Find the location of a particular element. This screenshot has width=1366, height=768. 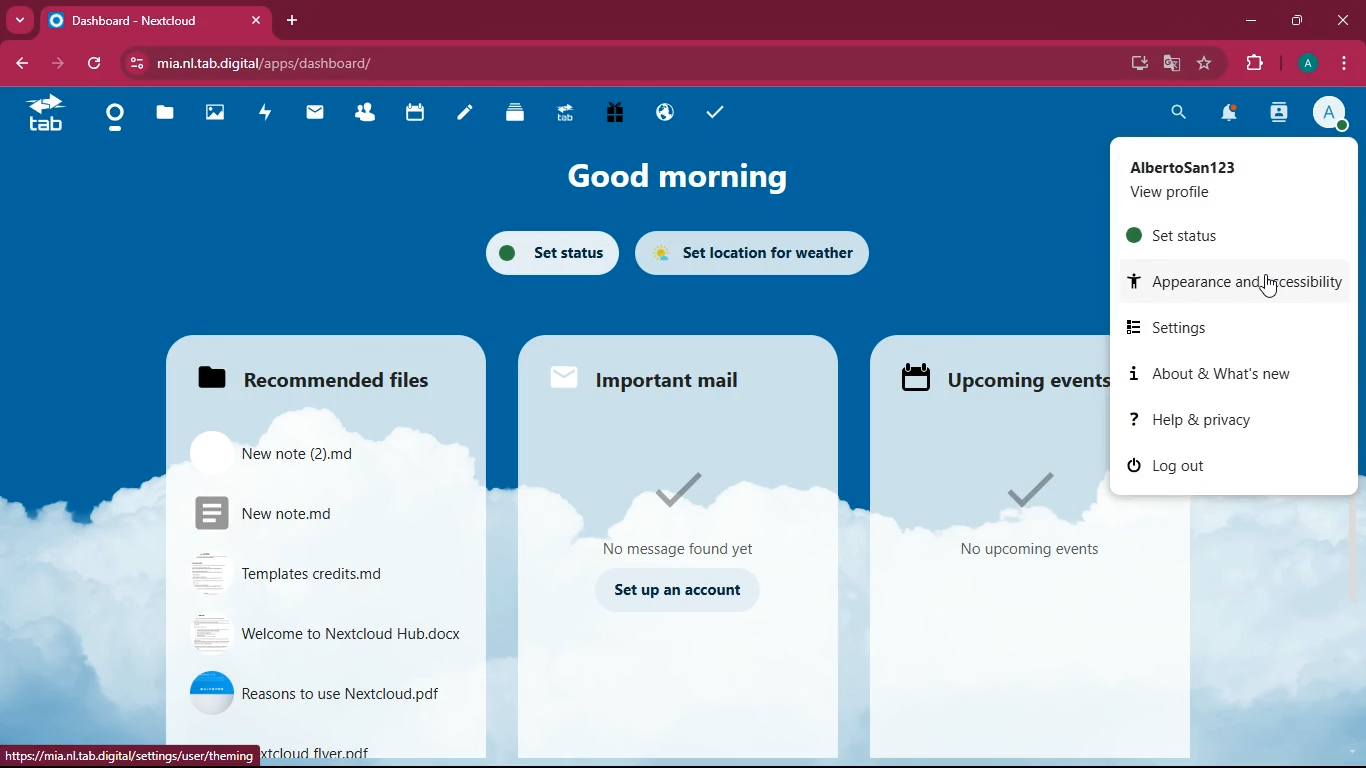

friends is located at coordinates (369, 114).